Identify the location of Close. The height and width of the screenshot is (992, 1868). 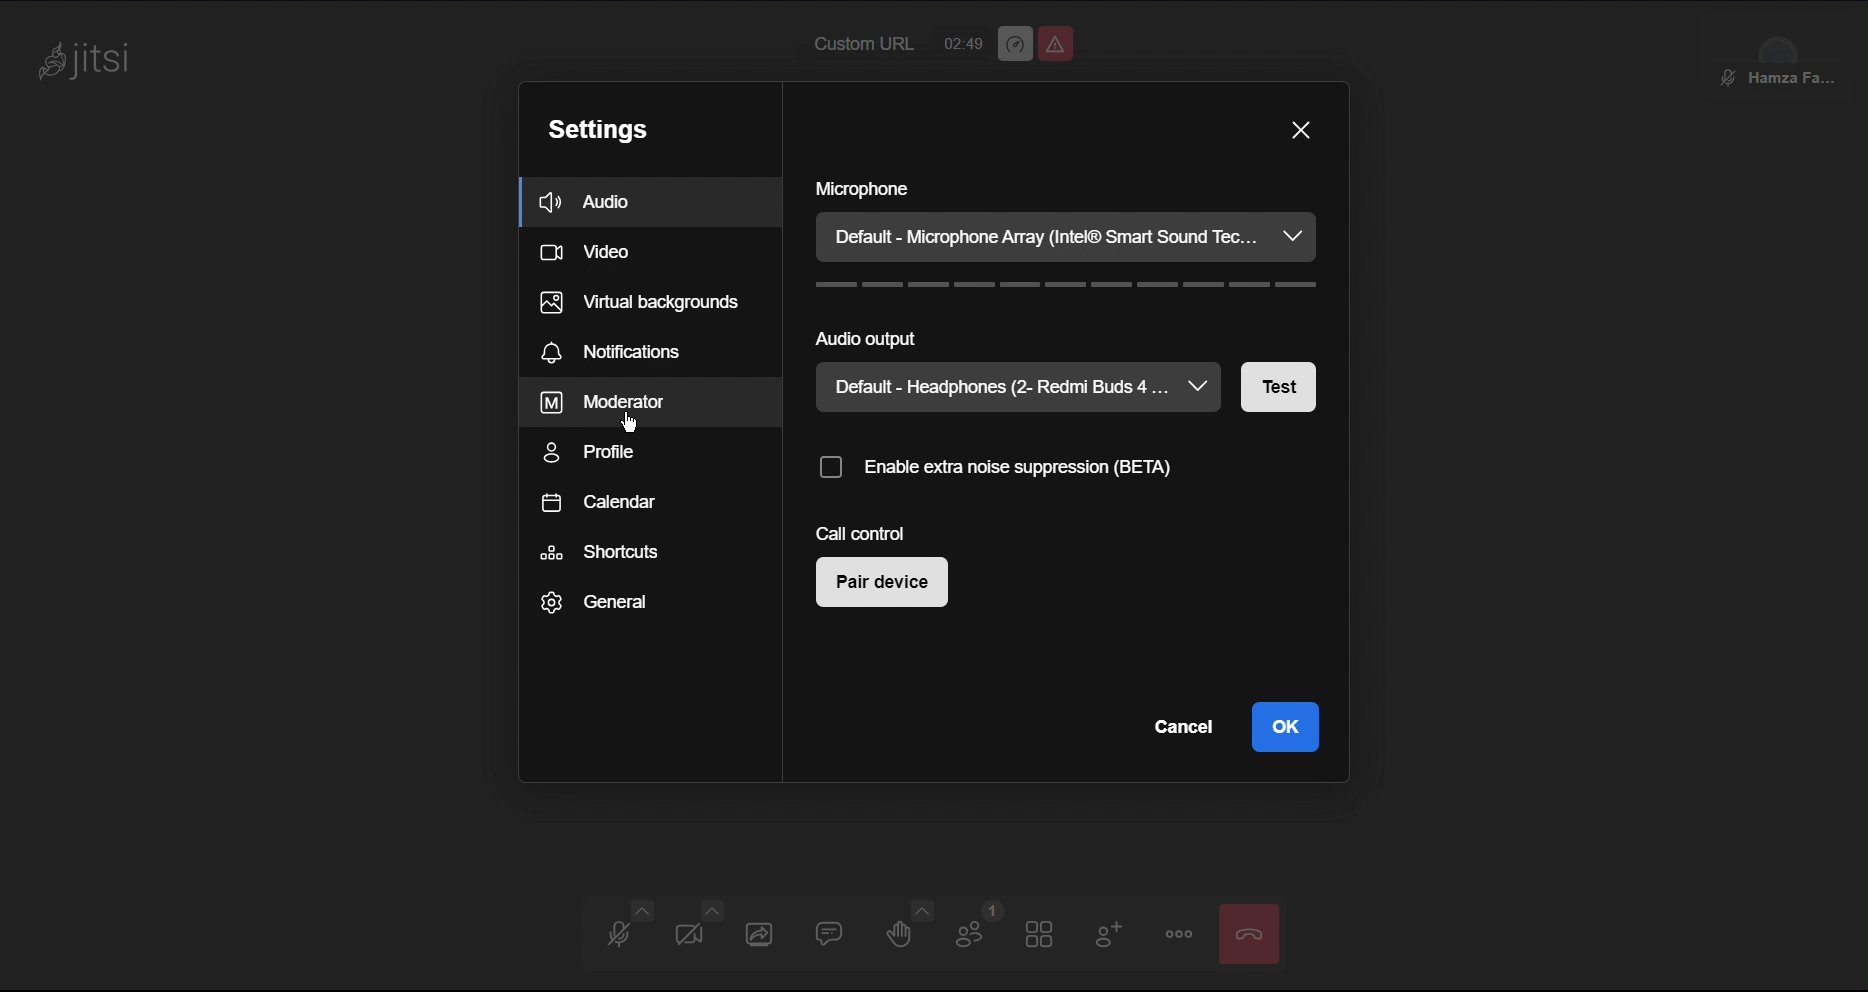
(1302, 126).